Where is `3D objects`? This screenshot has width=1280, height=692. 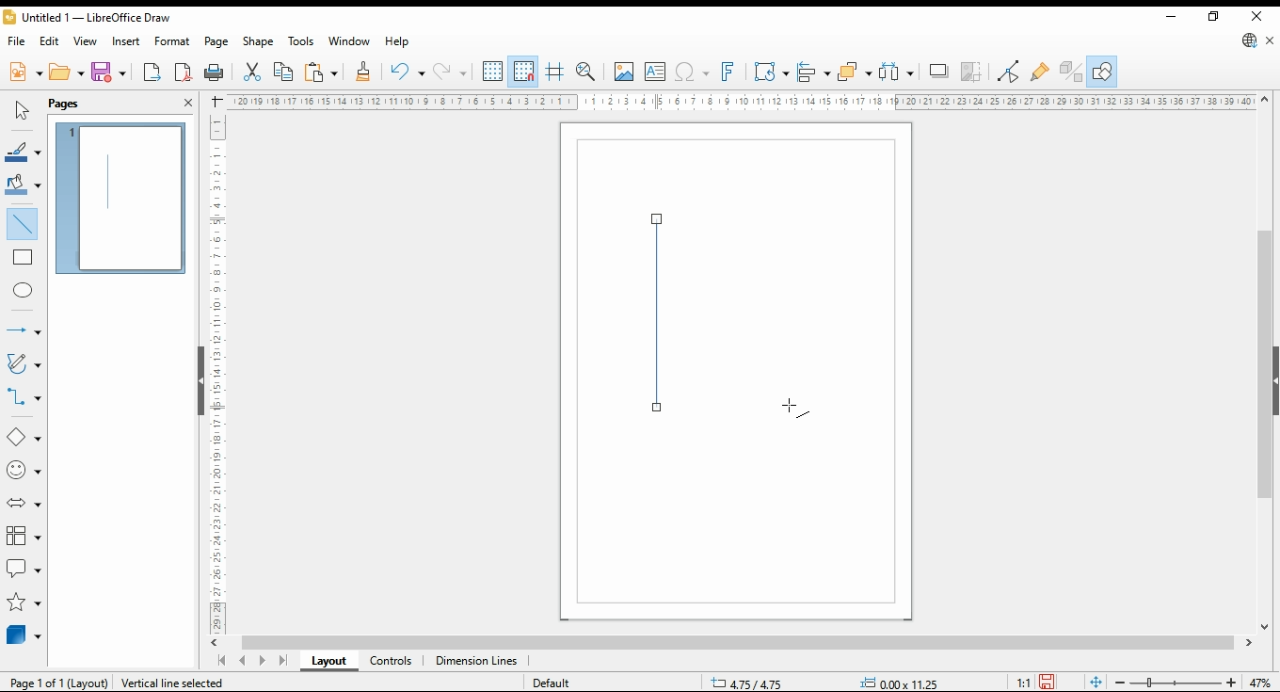
3D objects is located at coordinates (25, 635).